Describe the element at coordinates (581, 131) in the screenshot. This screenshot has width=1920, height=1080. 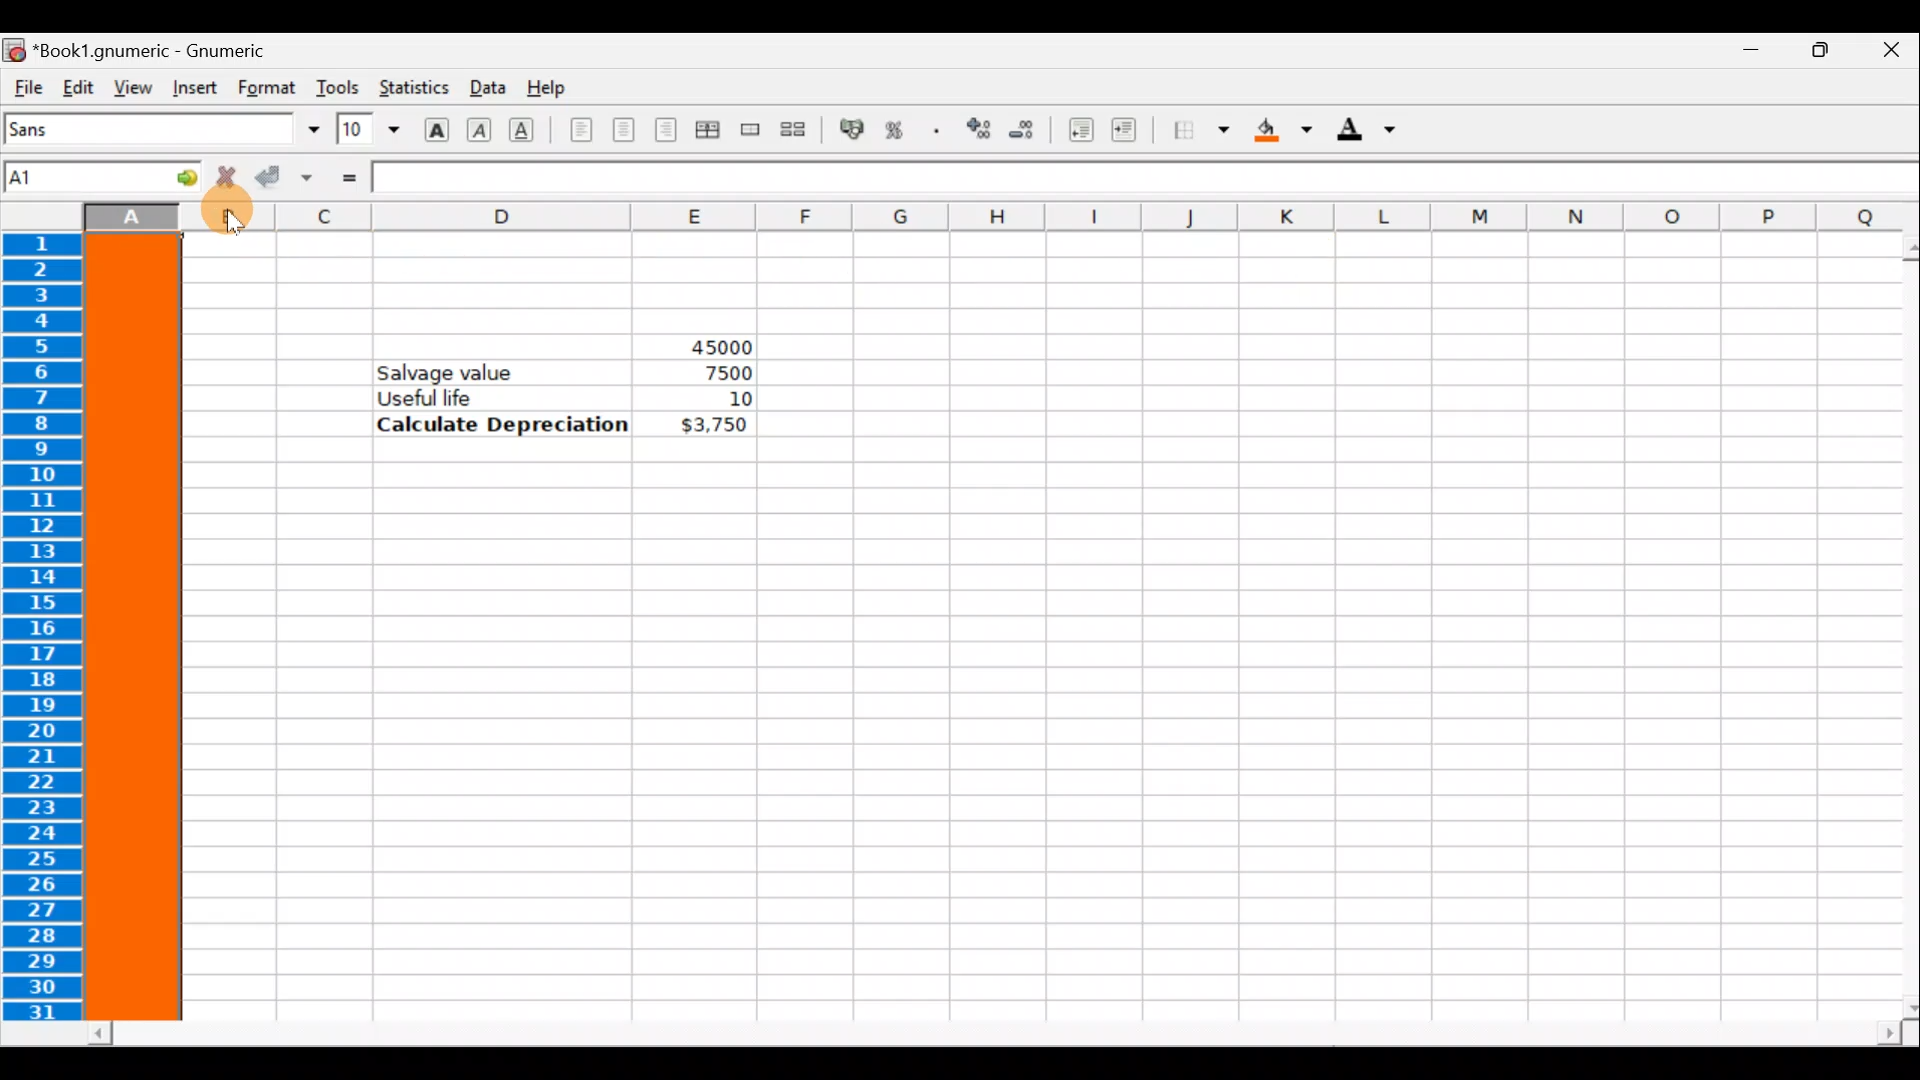
I see `Align left` at that location.